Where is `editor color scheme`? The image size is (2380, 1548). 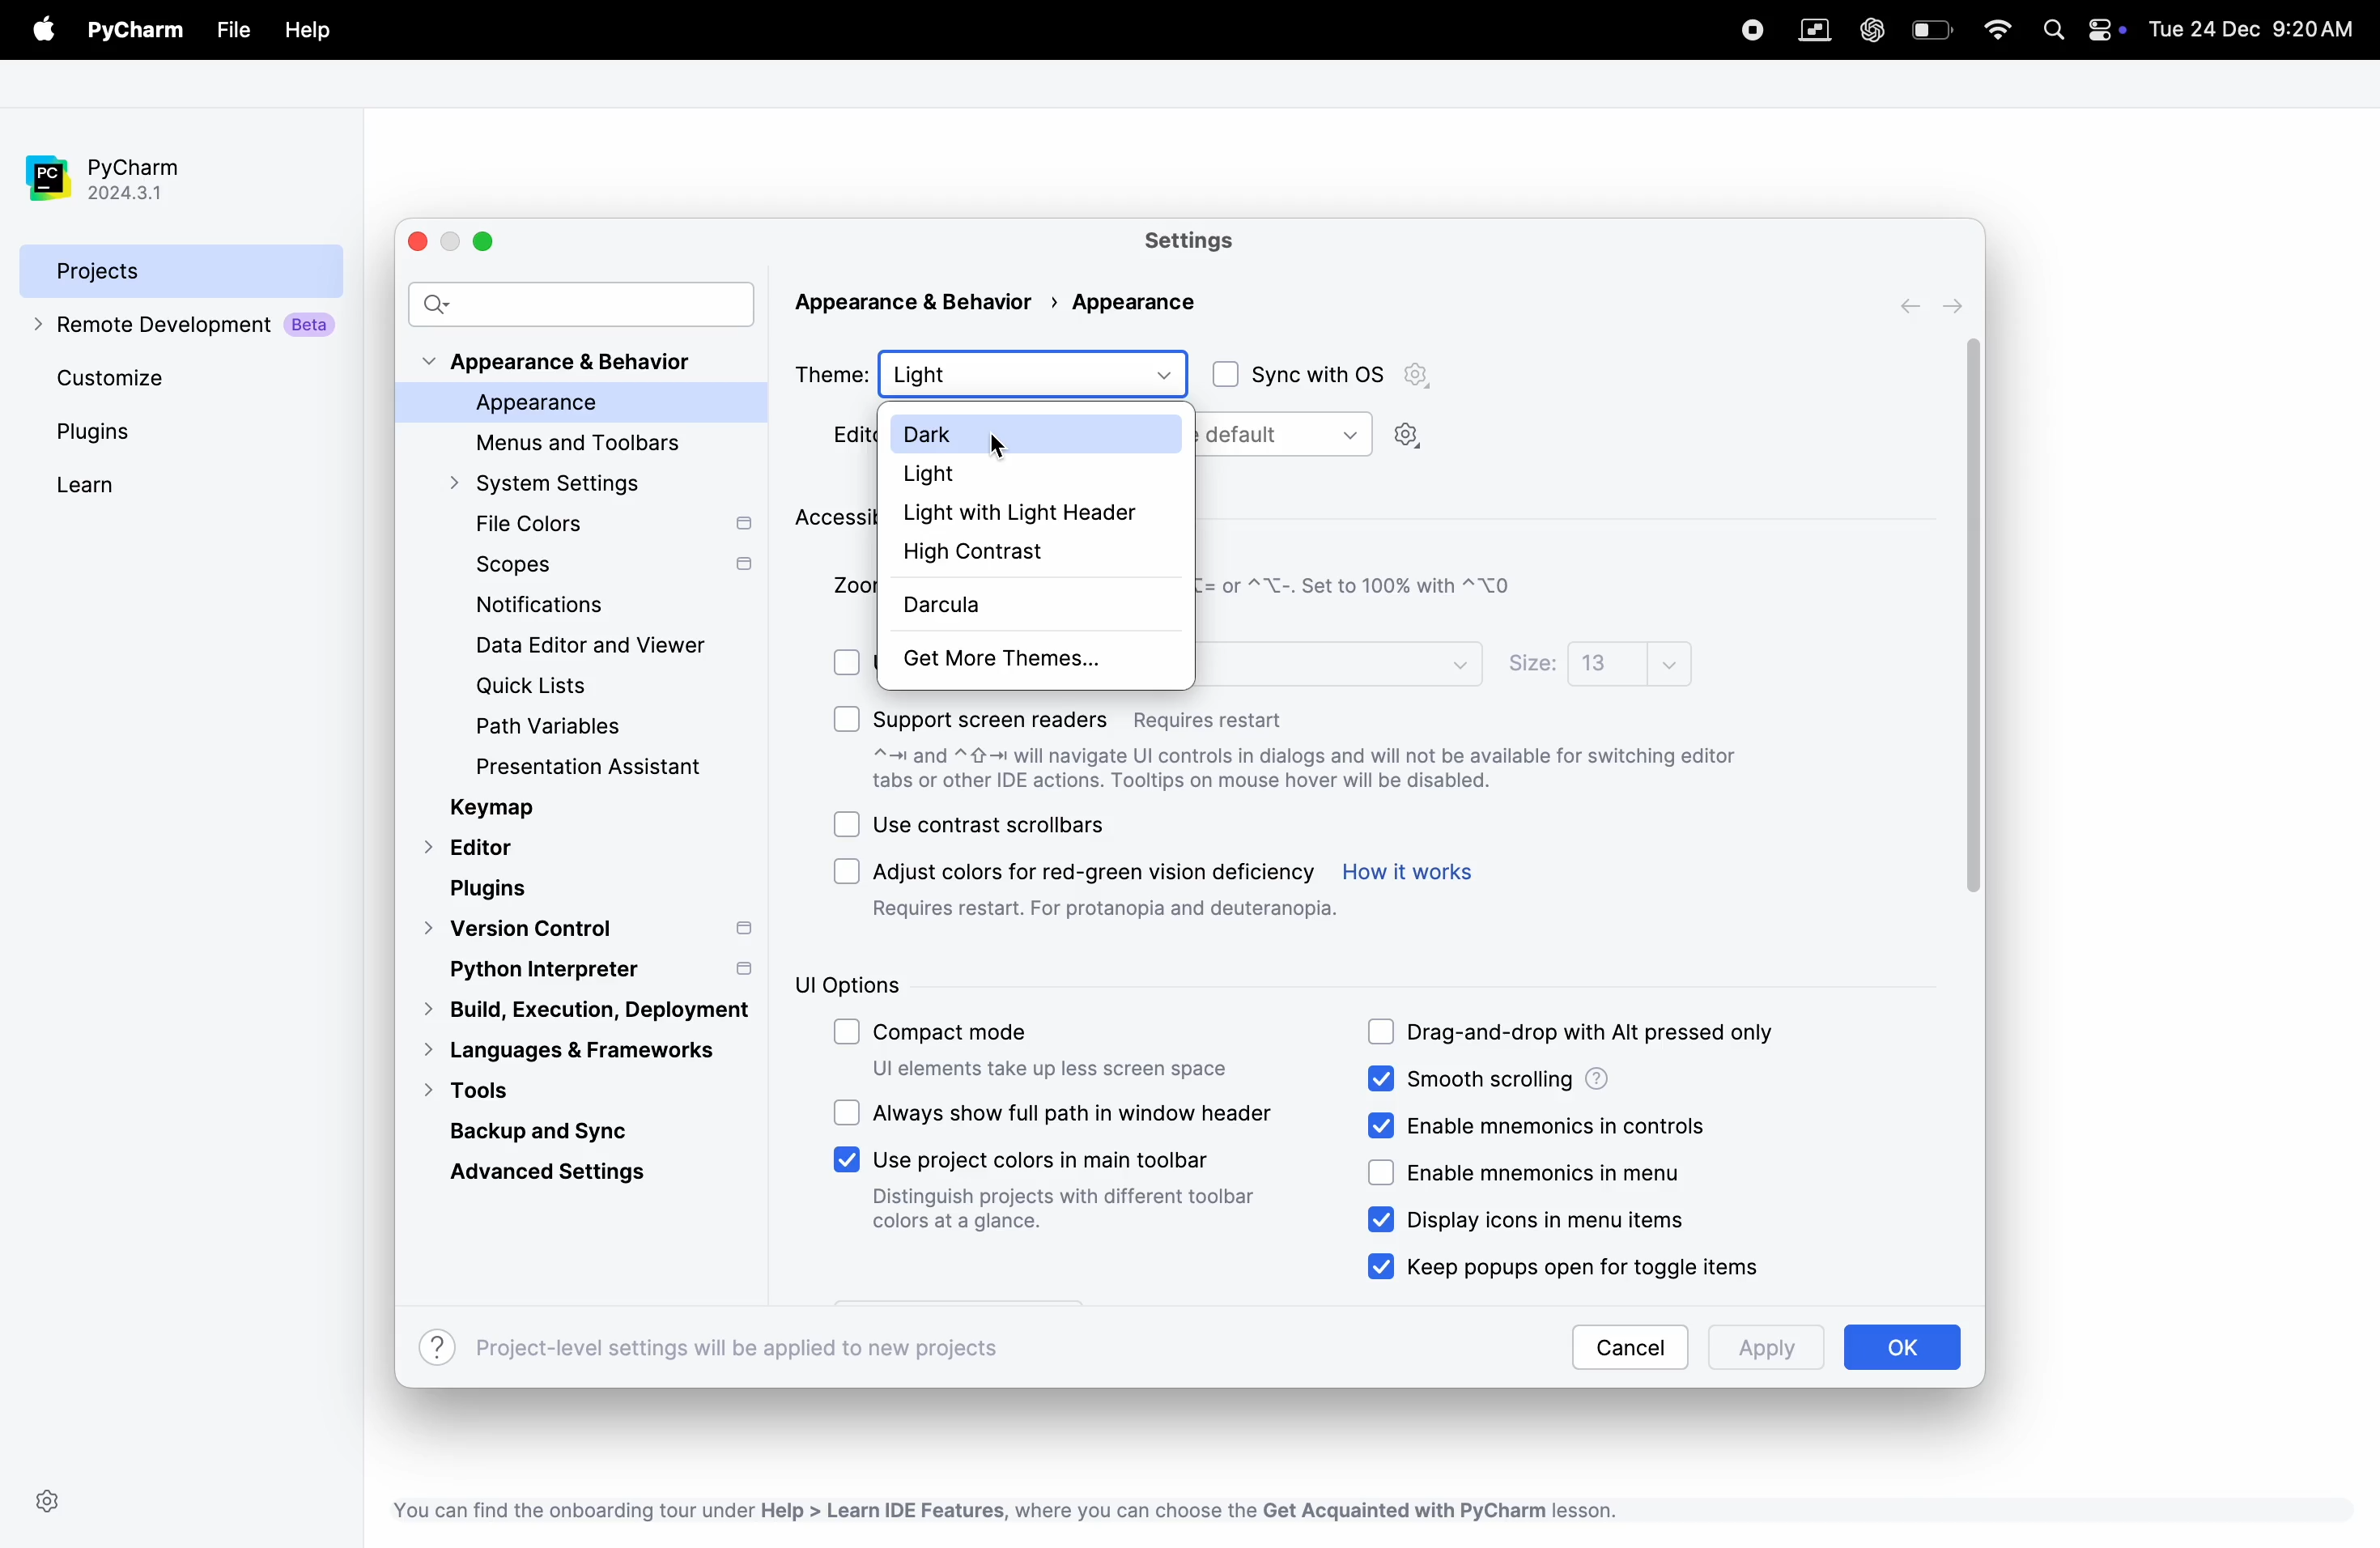 editor color scheme is located at coordinates (842, 436).